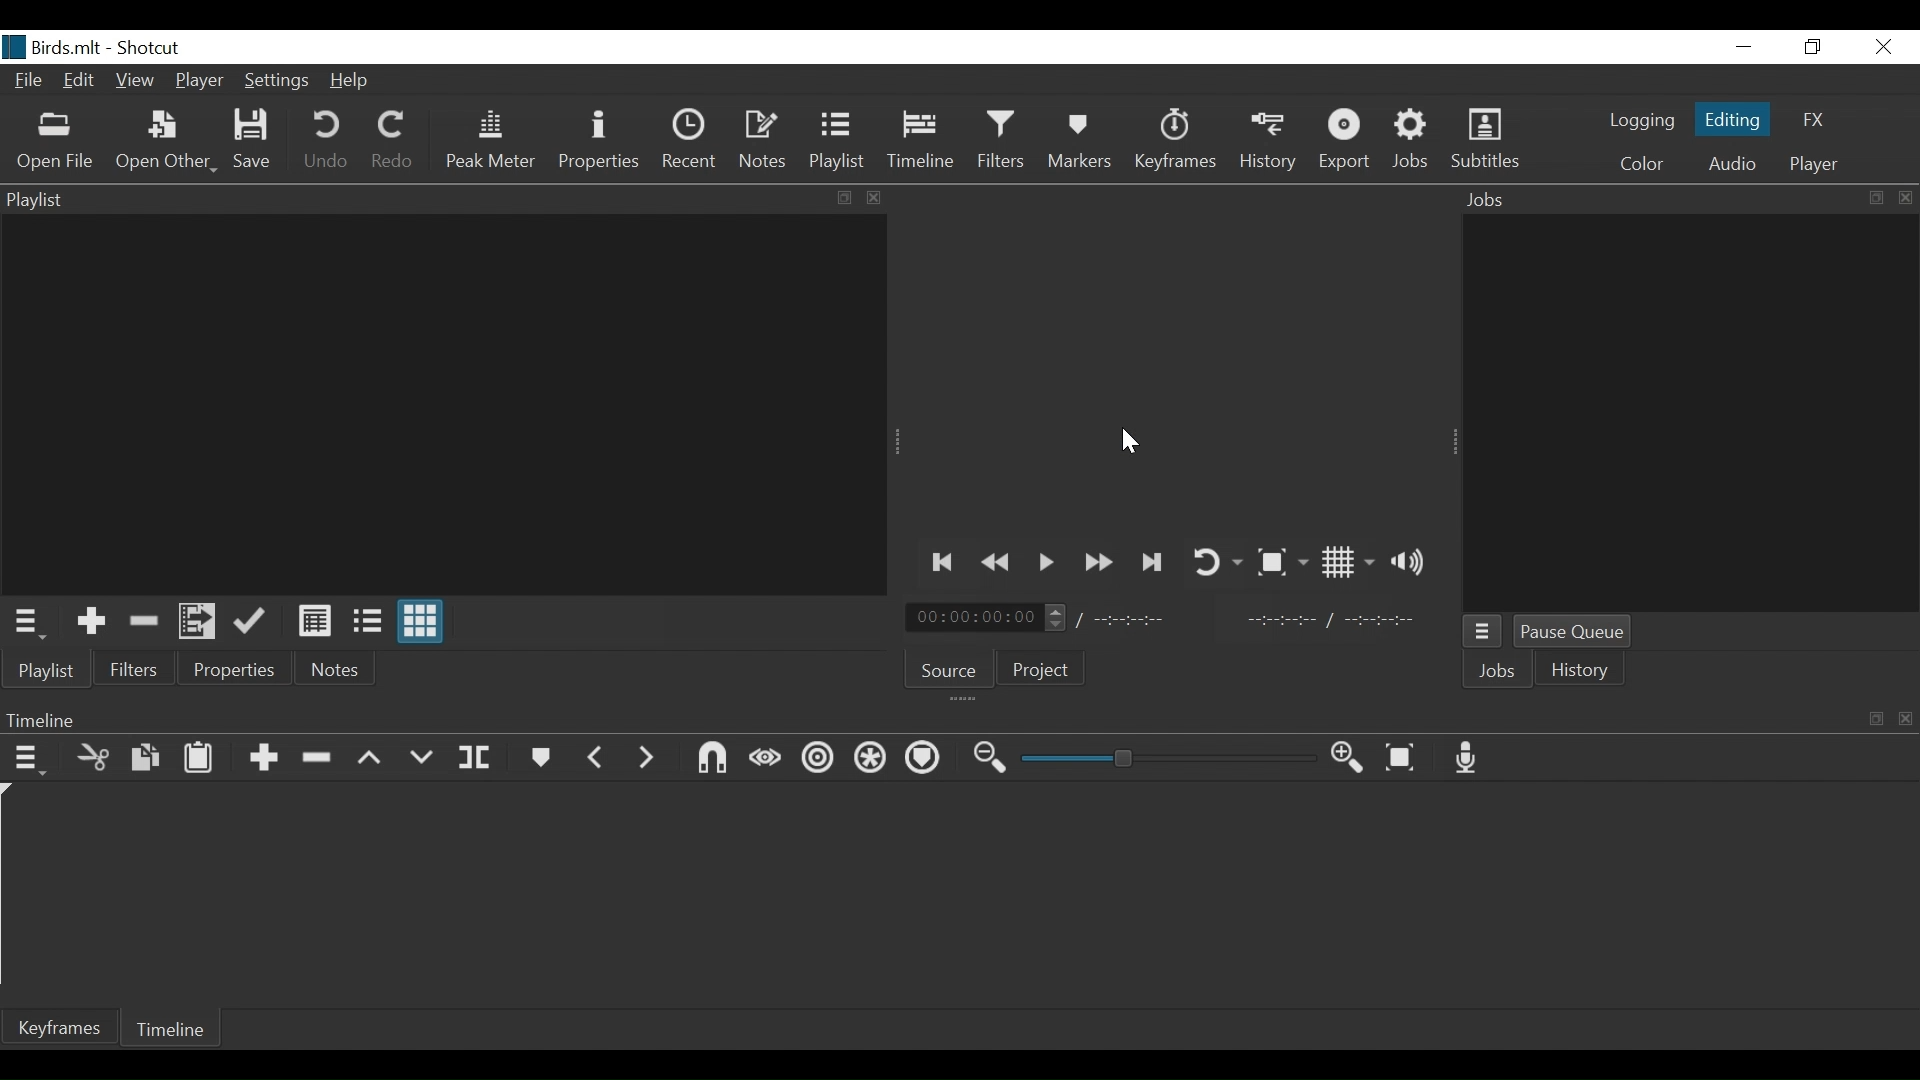 This screenshot has width=1920, height=1080. I want to click on Jobs Panel, so click(1693, 414).